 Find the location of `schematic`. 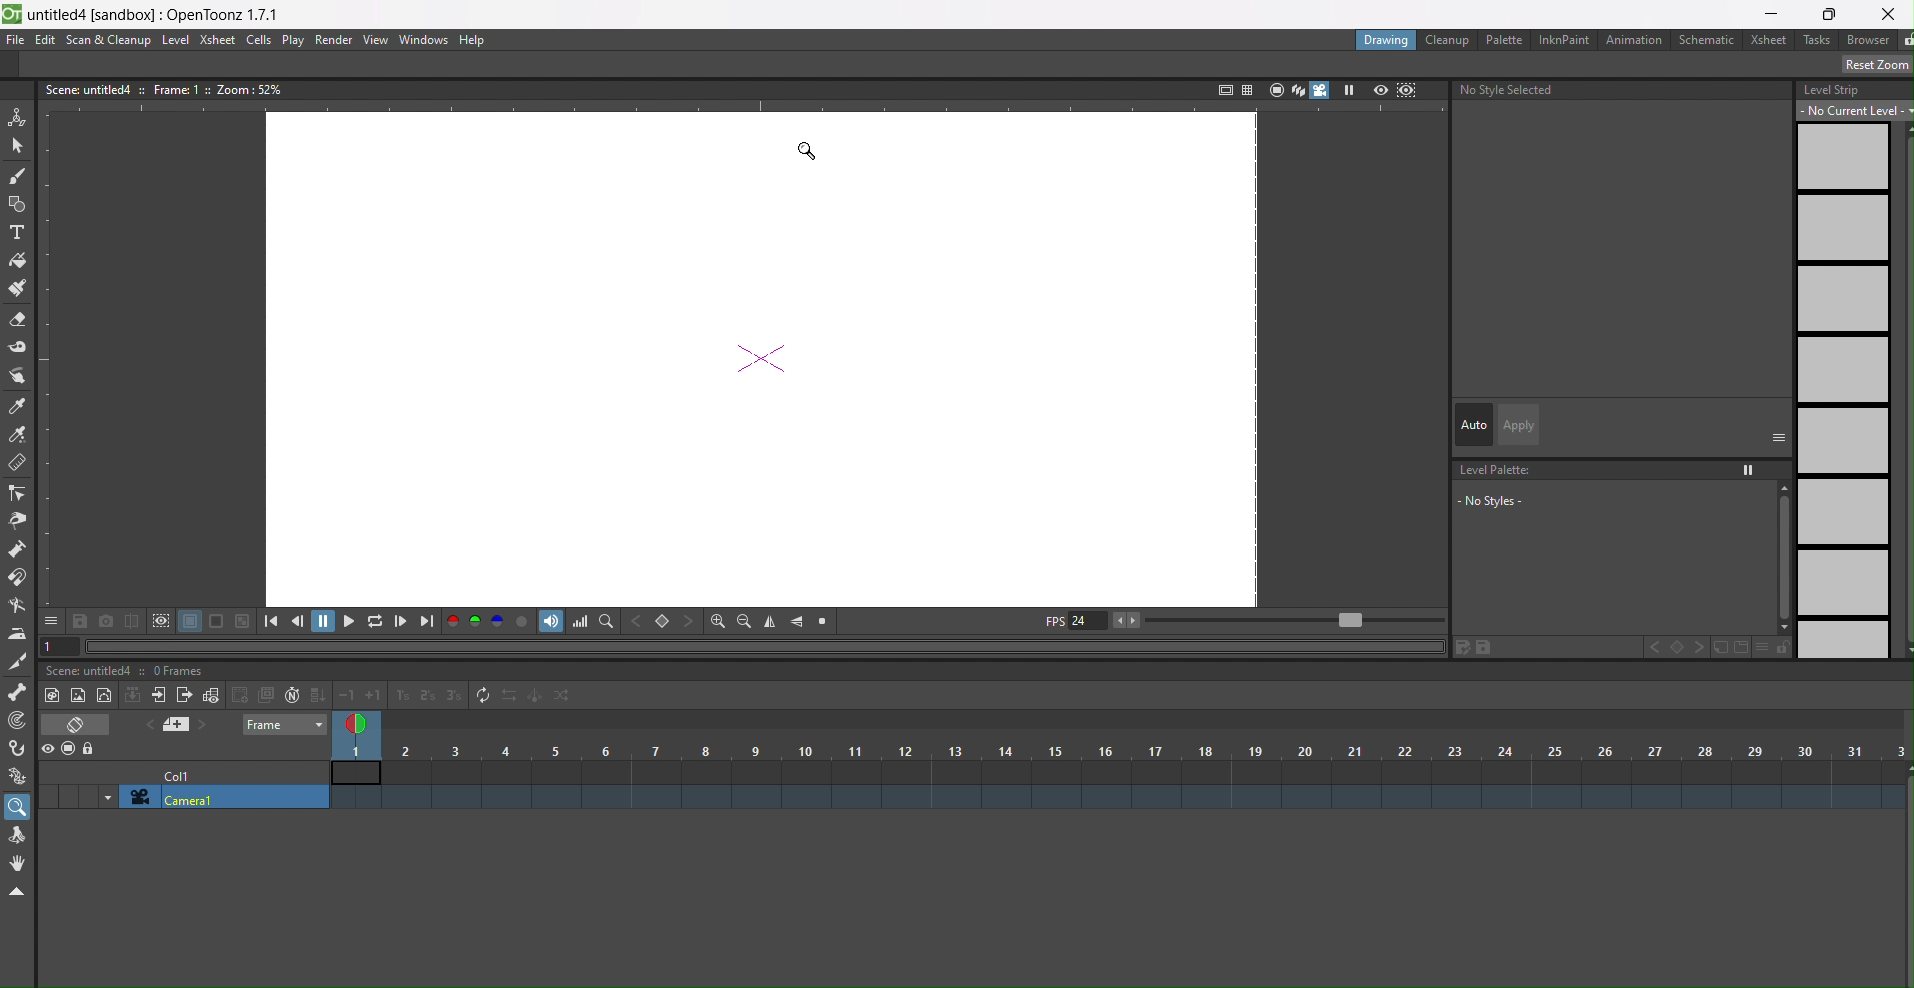

schematic is located at coordinates (1708, 39).